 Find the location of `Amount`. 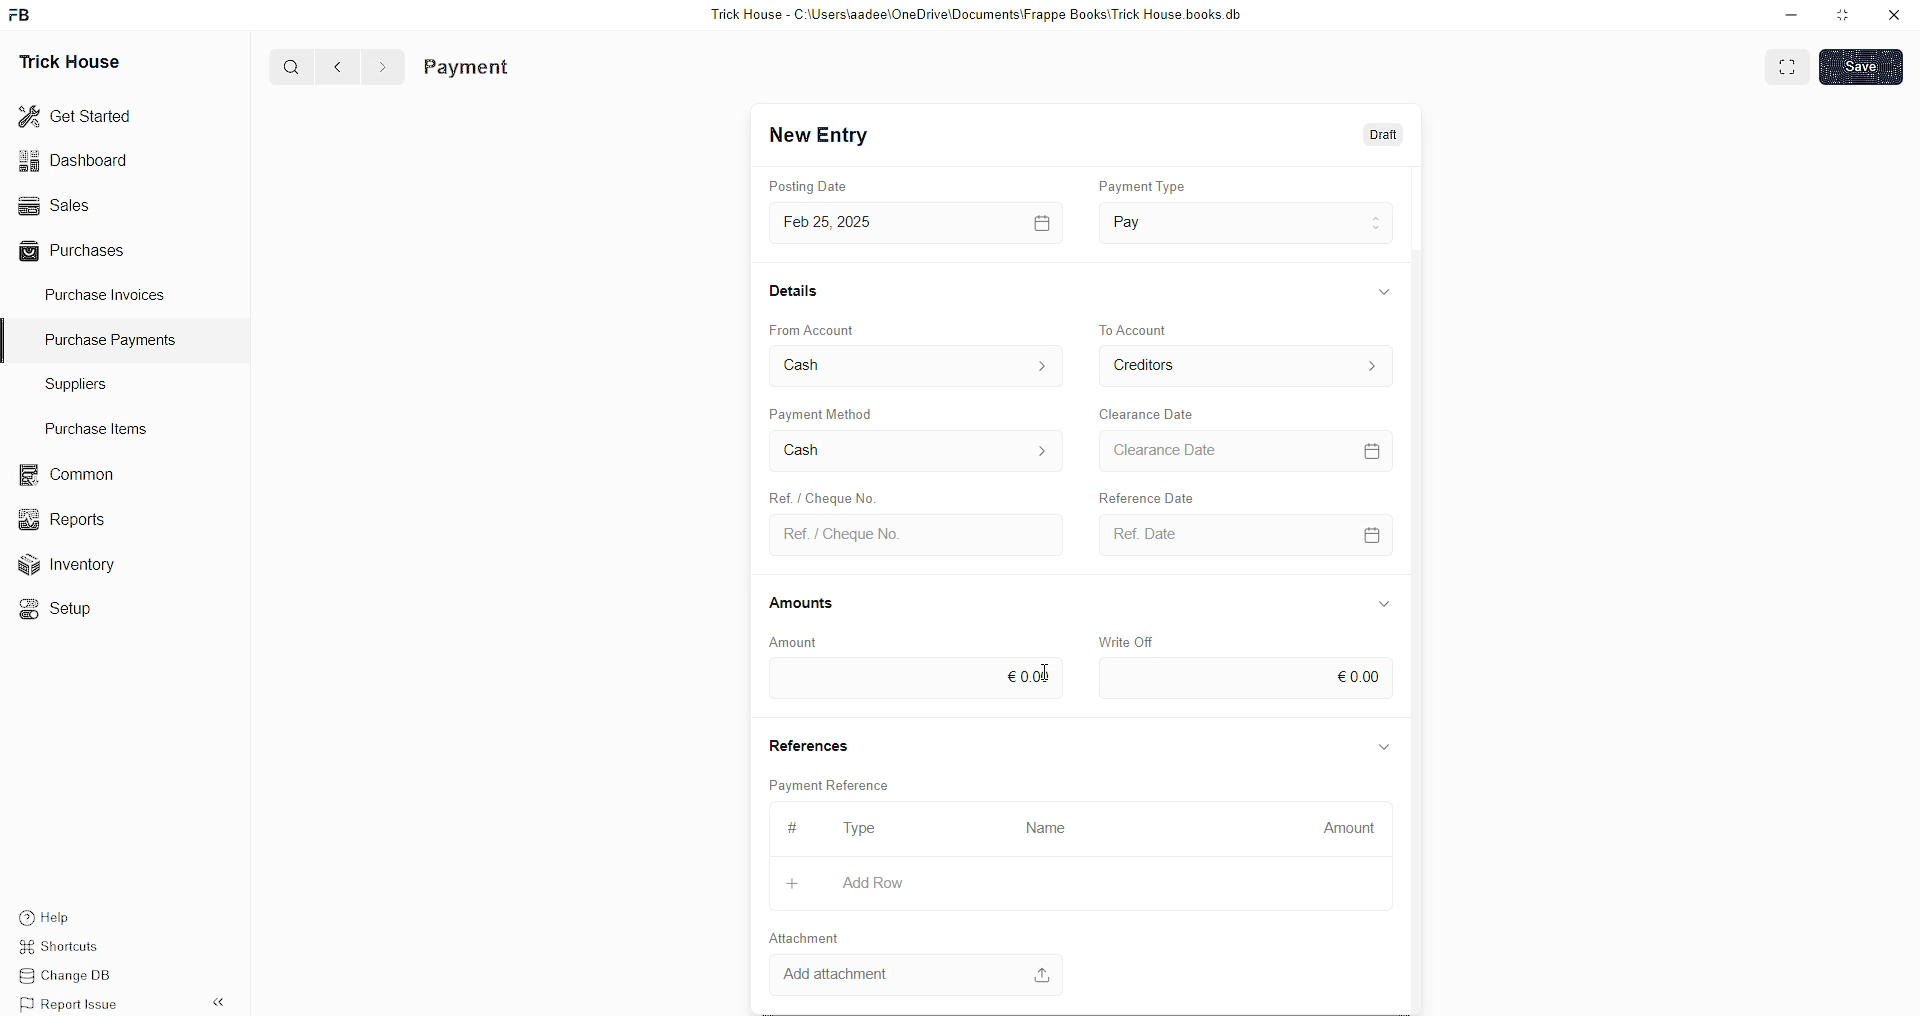

Amount is located at coordinates (1341, 827).